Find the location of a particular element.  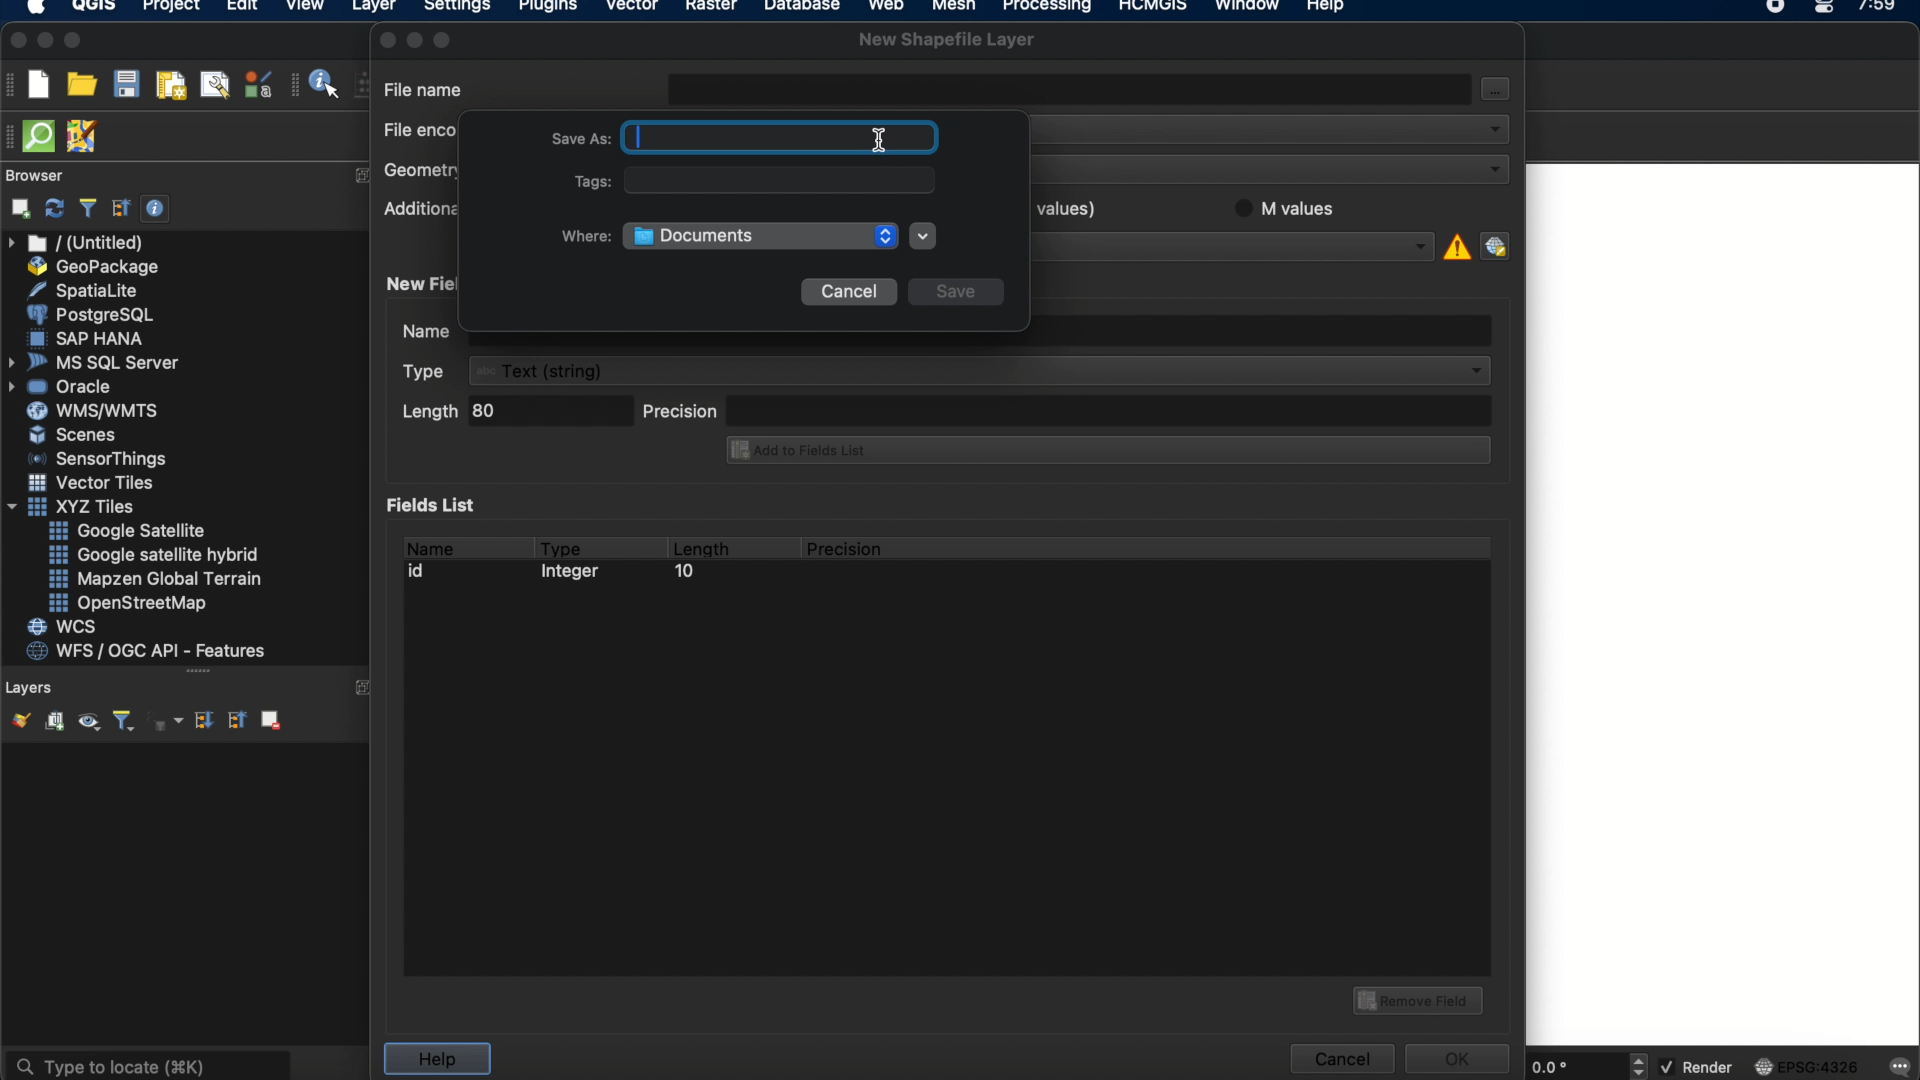

collapse all is located at coordinates (235, 719).